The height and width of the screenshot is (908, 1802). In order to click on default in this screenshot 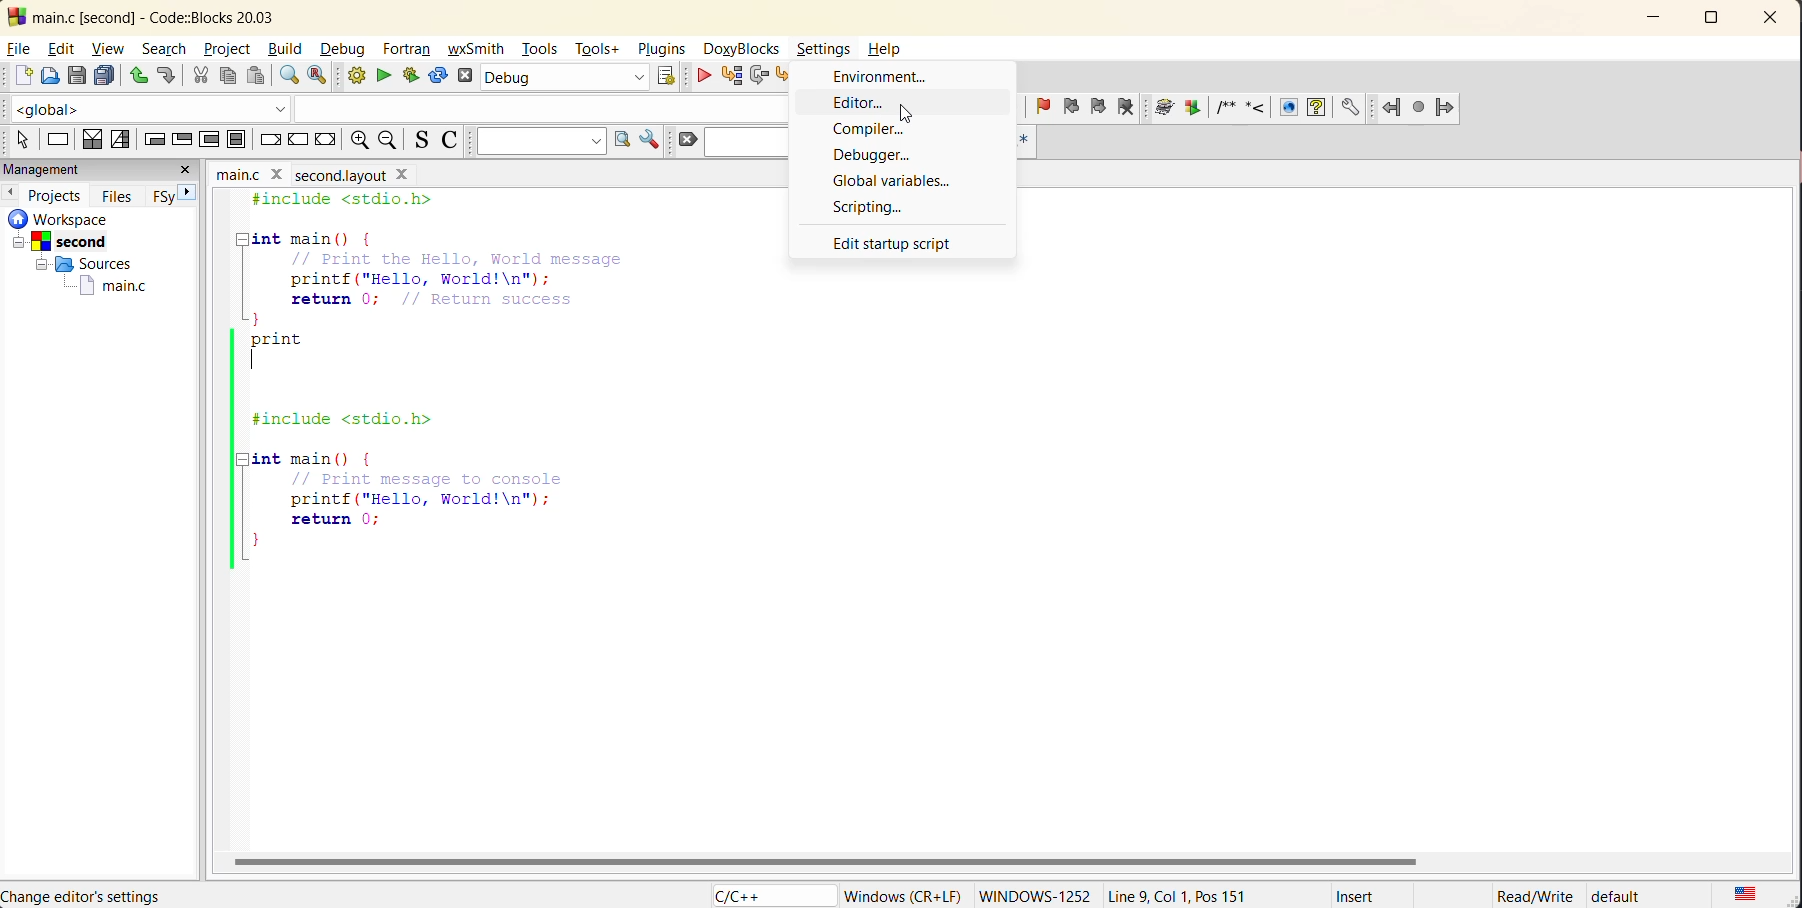, I will do `click(1639, 896)`.